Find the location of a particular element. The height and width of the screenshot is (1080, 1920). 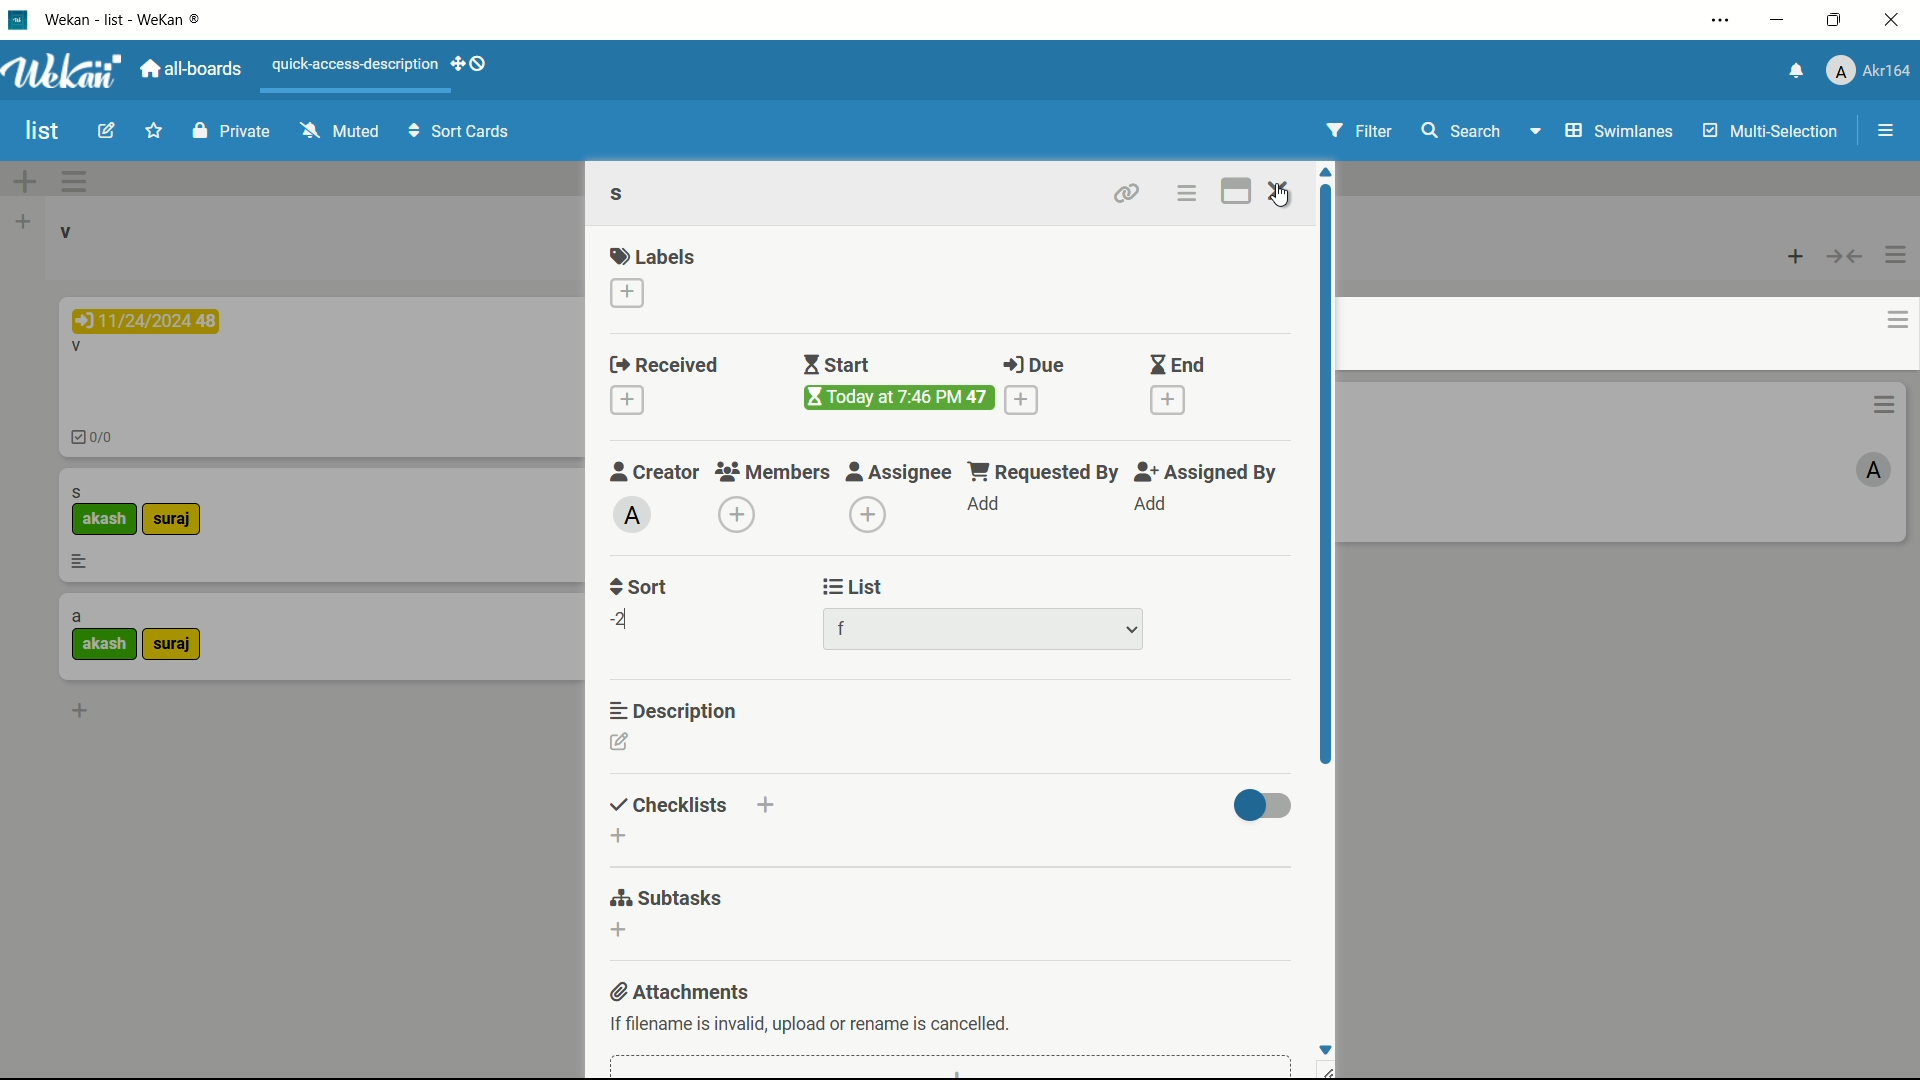

labels is located at coordinates (653, 256).